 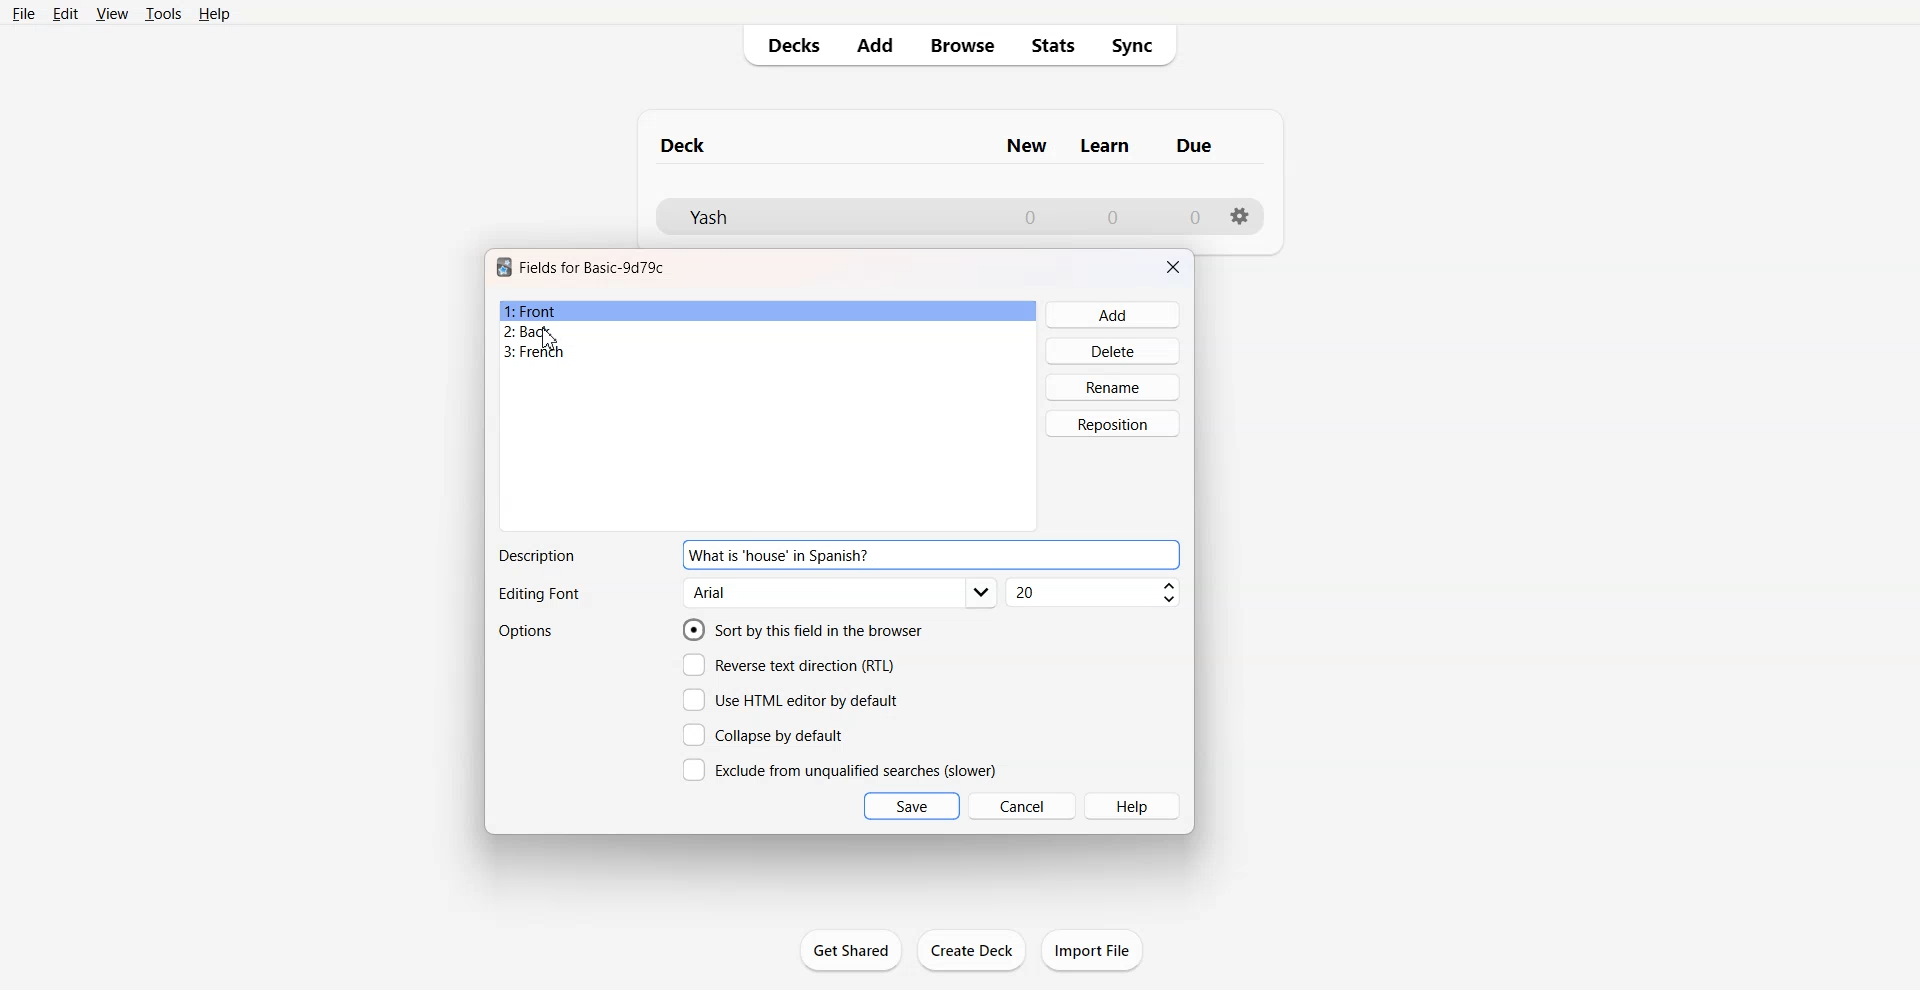 I want to click on Number of New cards, so click(x=1030, y=217).